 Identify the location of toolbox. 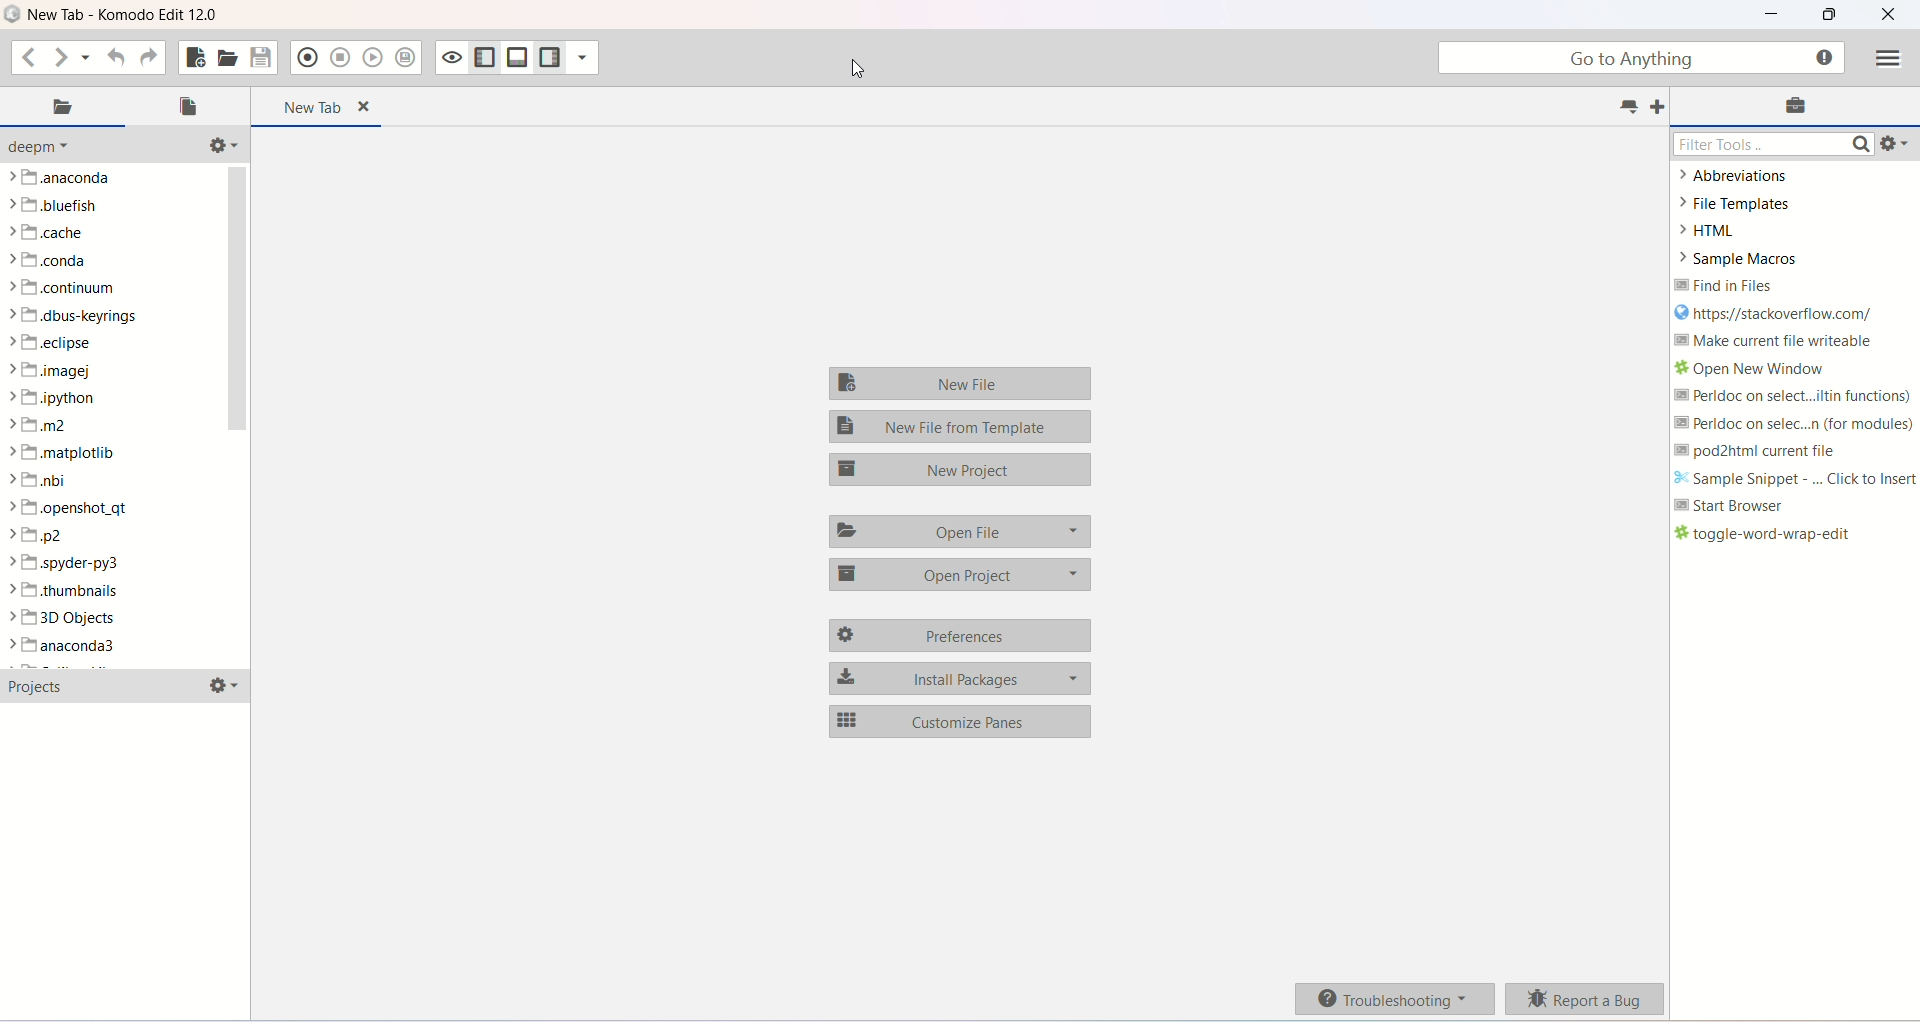
(1796, 104).